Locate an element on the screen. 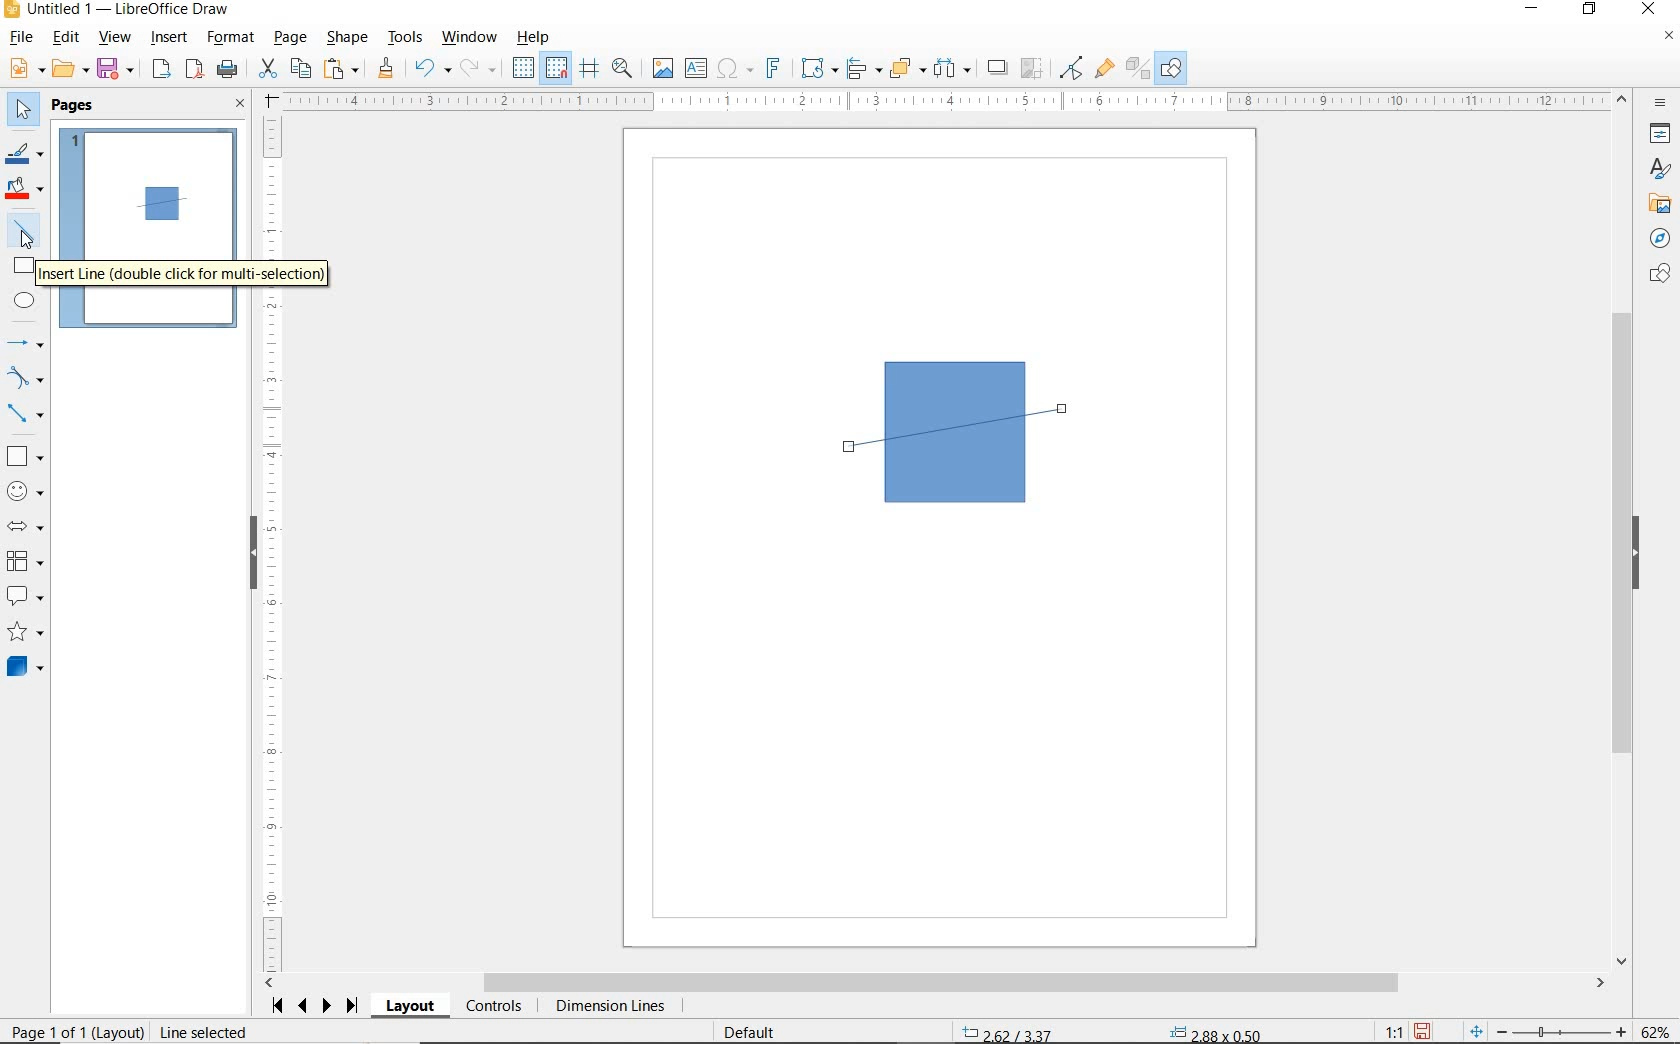  DEFAULT is located at coordinates (756, 1033).